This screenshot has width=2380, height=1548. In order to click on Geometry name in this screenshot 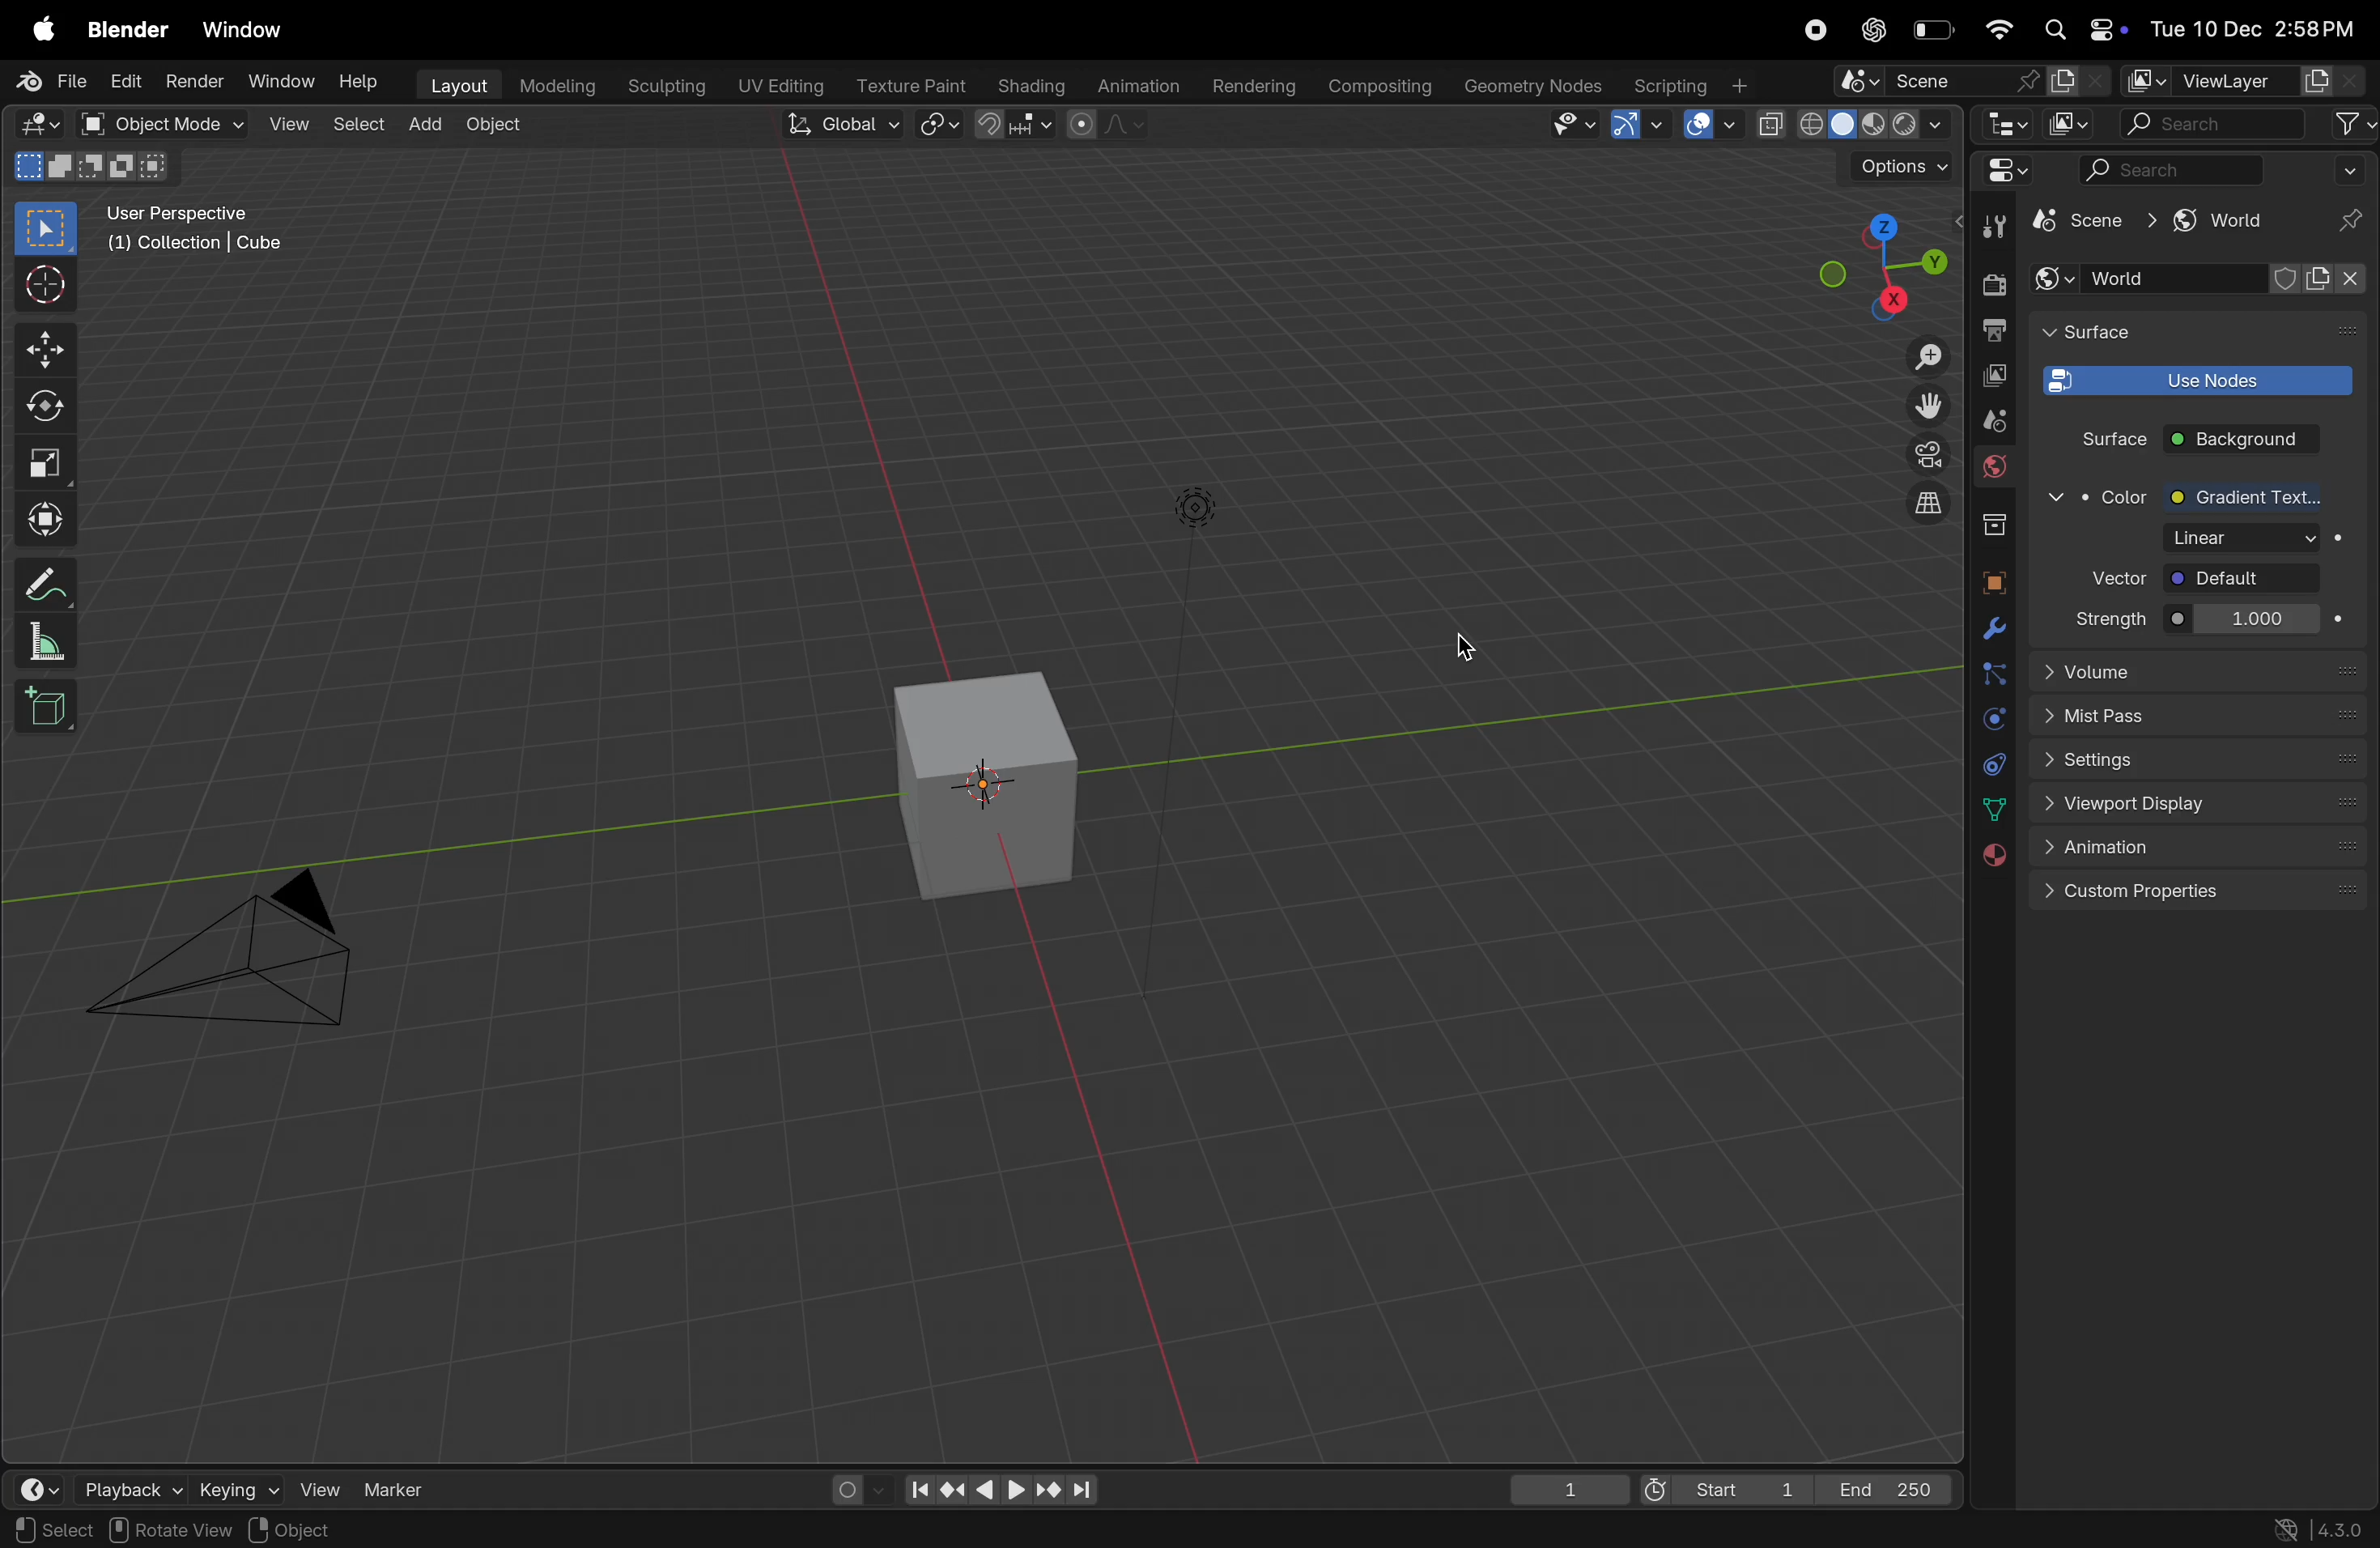, I will do `click(1534, 86)`.